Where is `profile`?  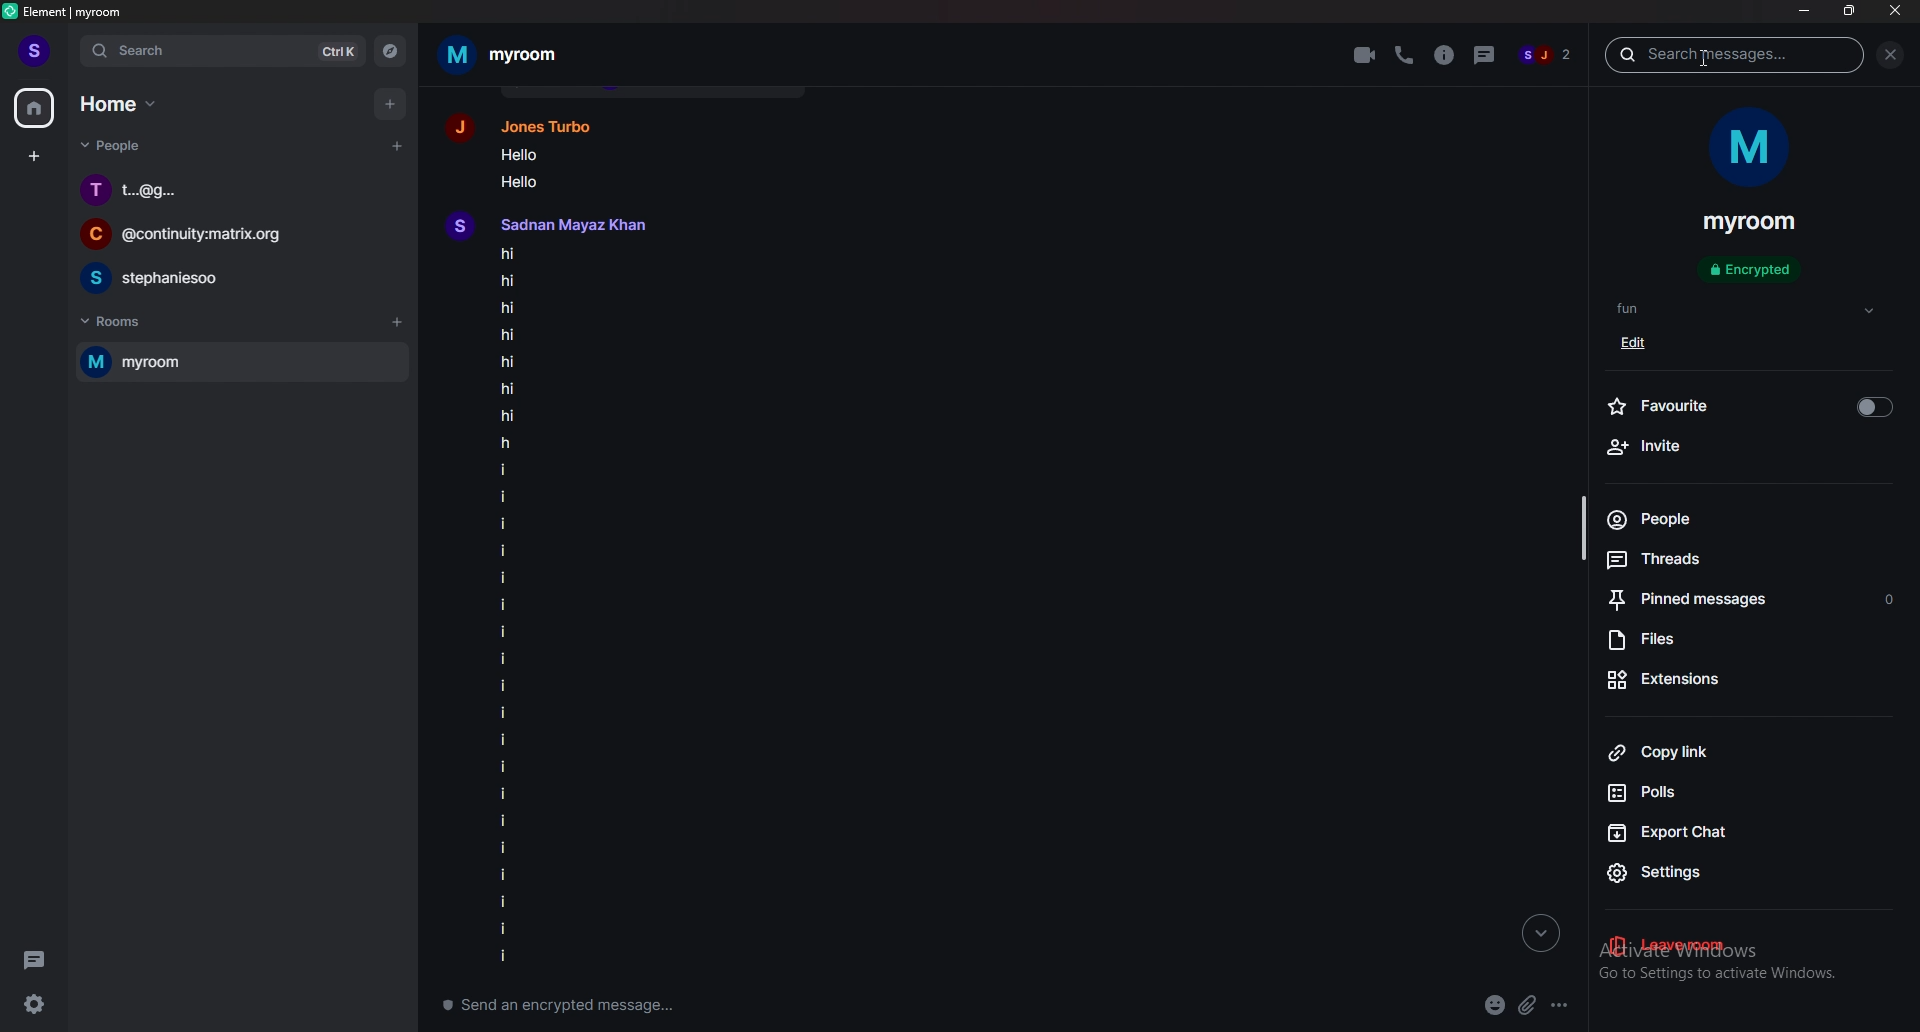
profile is located at coordinates (37, 50).